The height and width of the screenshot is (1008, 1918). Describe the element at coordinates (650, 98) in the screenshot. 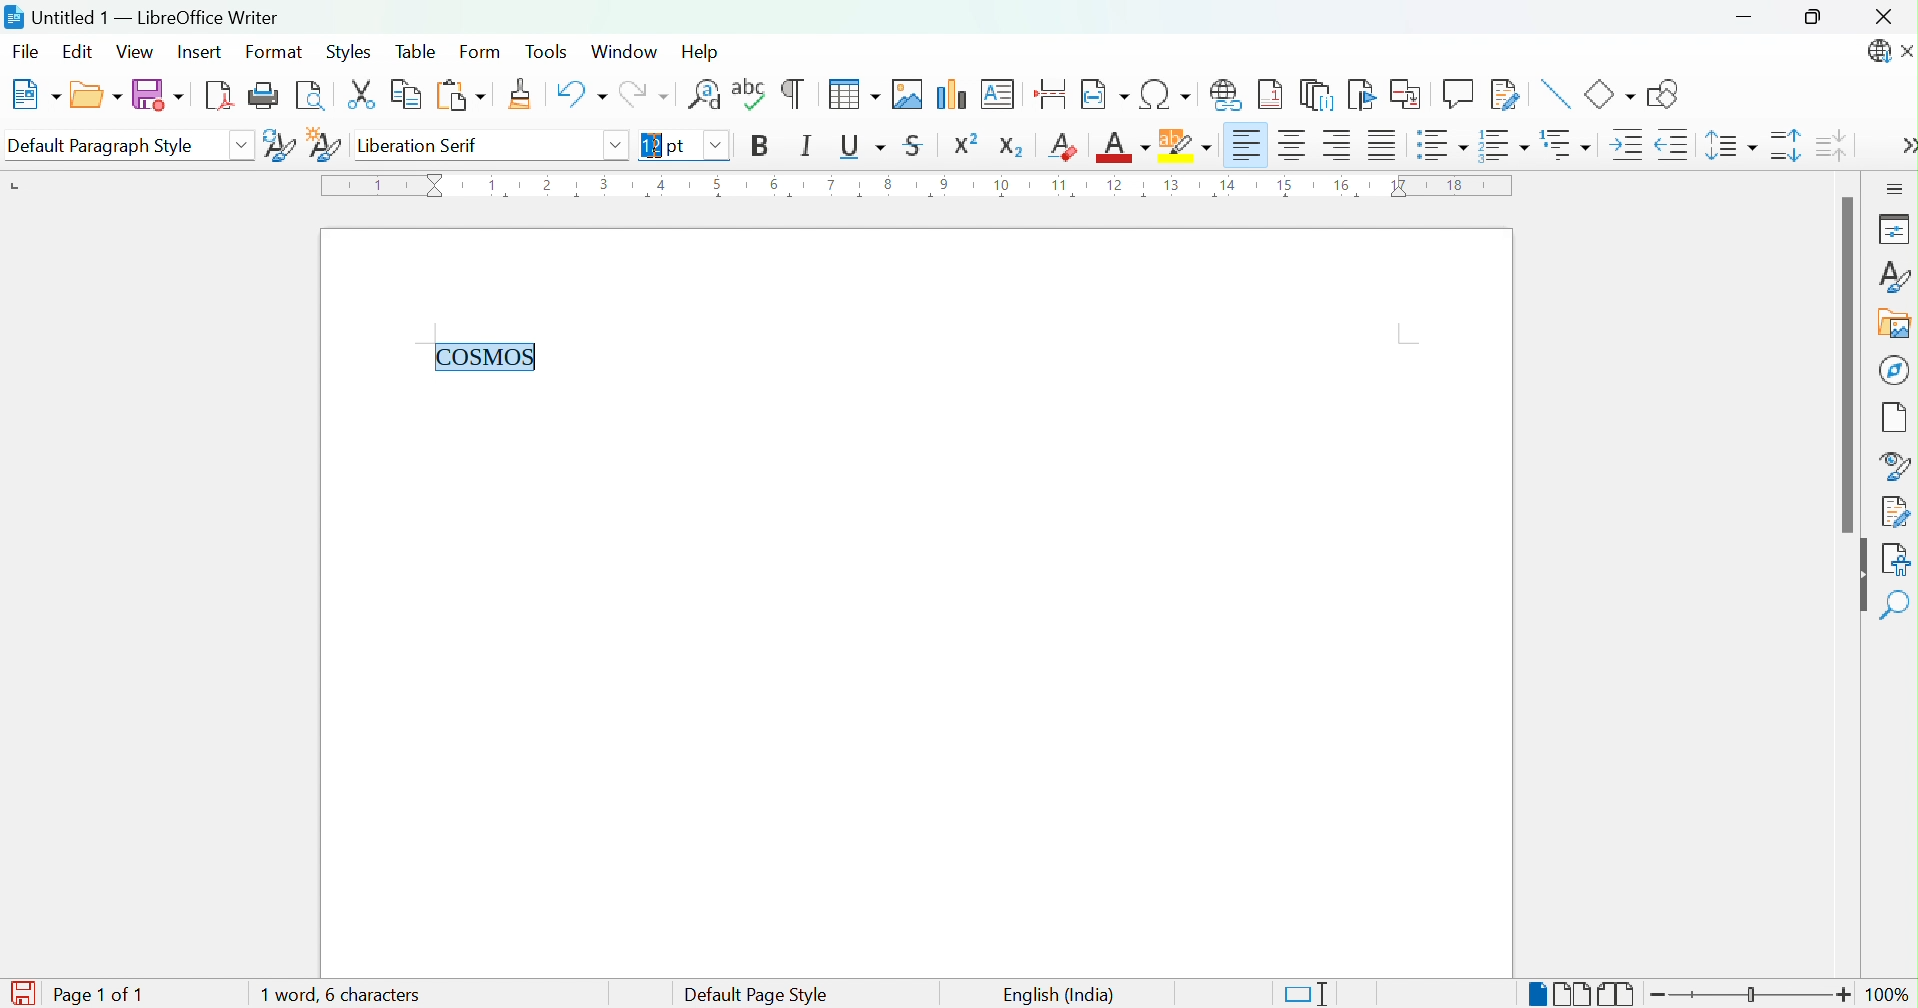

I see `Redo` at that location.